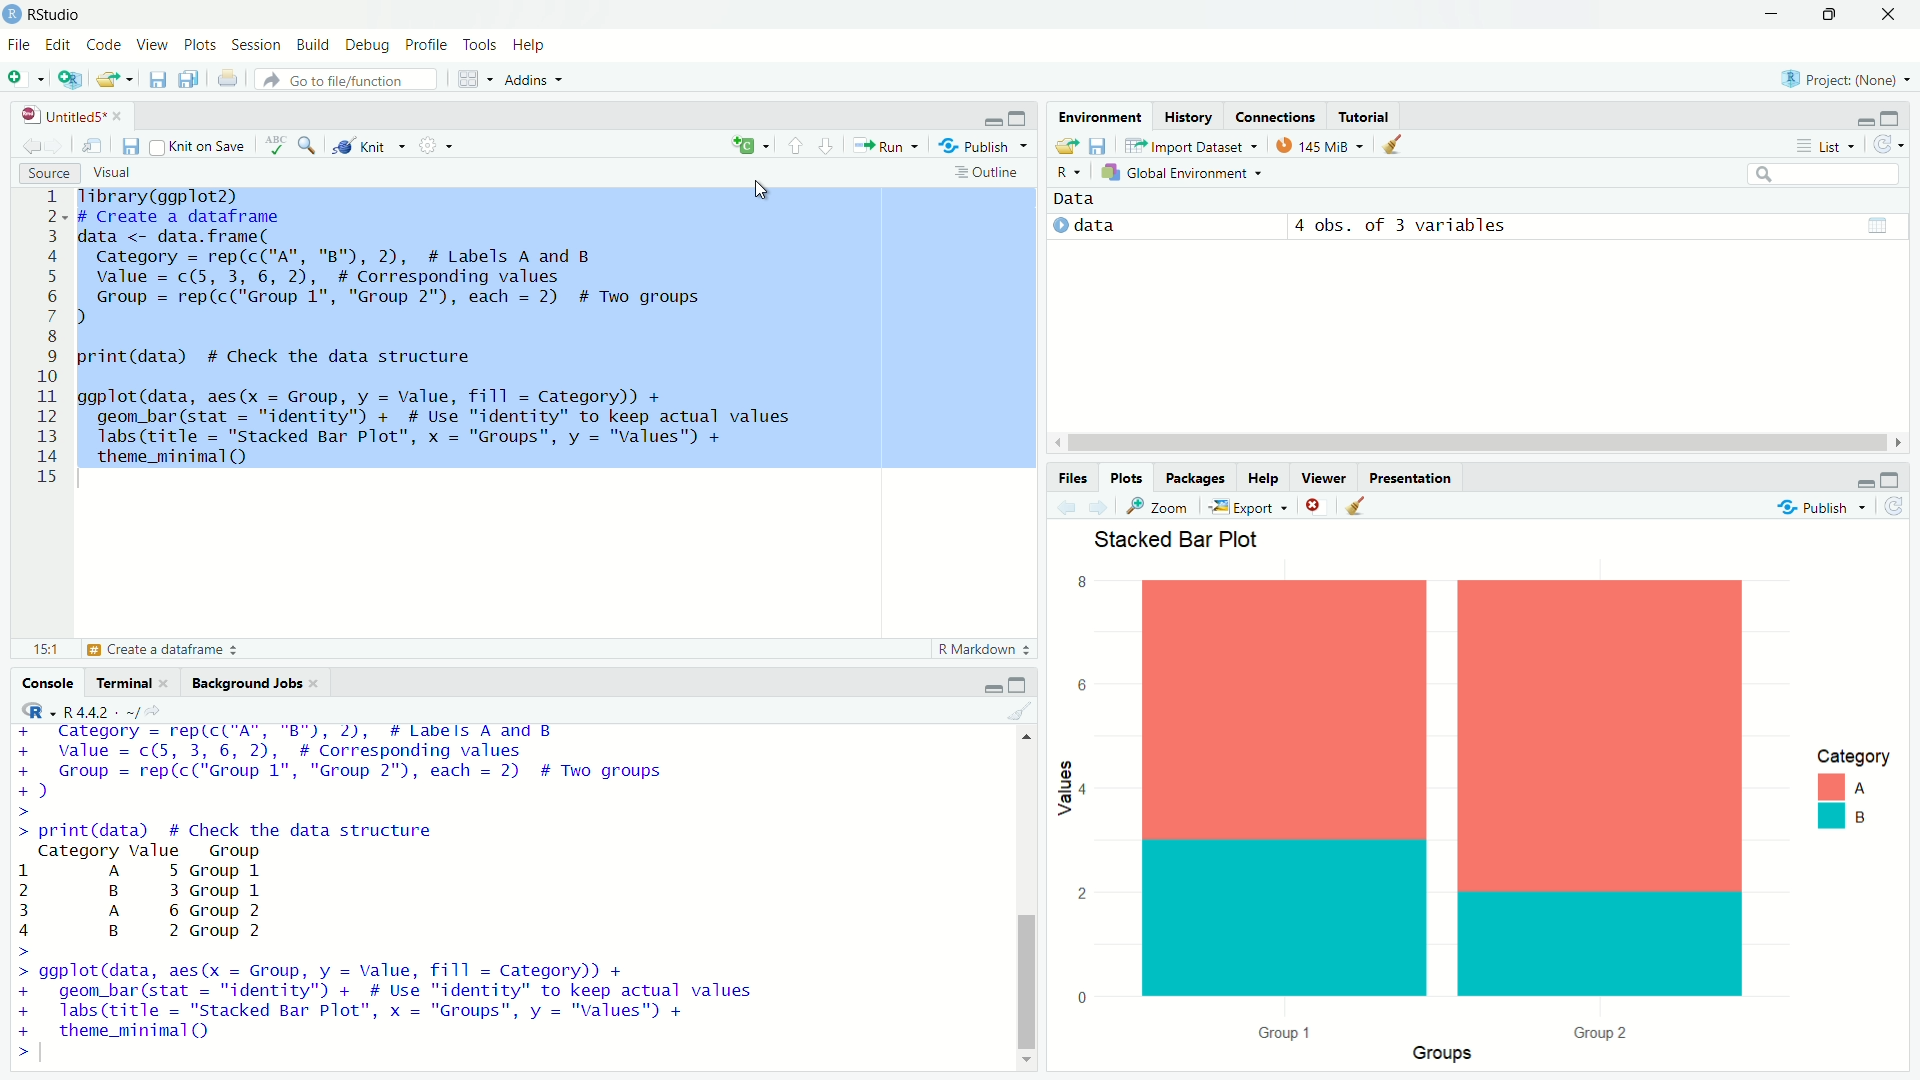  I want to click on © data 4 obs. of 3 variables, so click(1394, 224).